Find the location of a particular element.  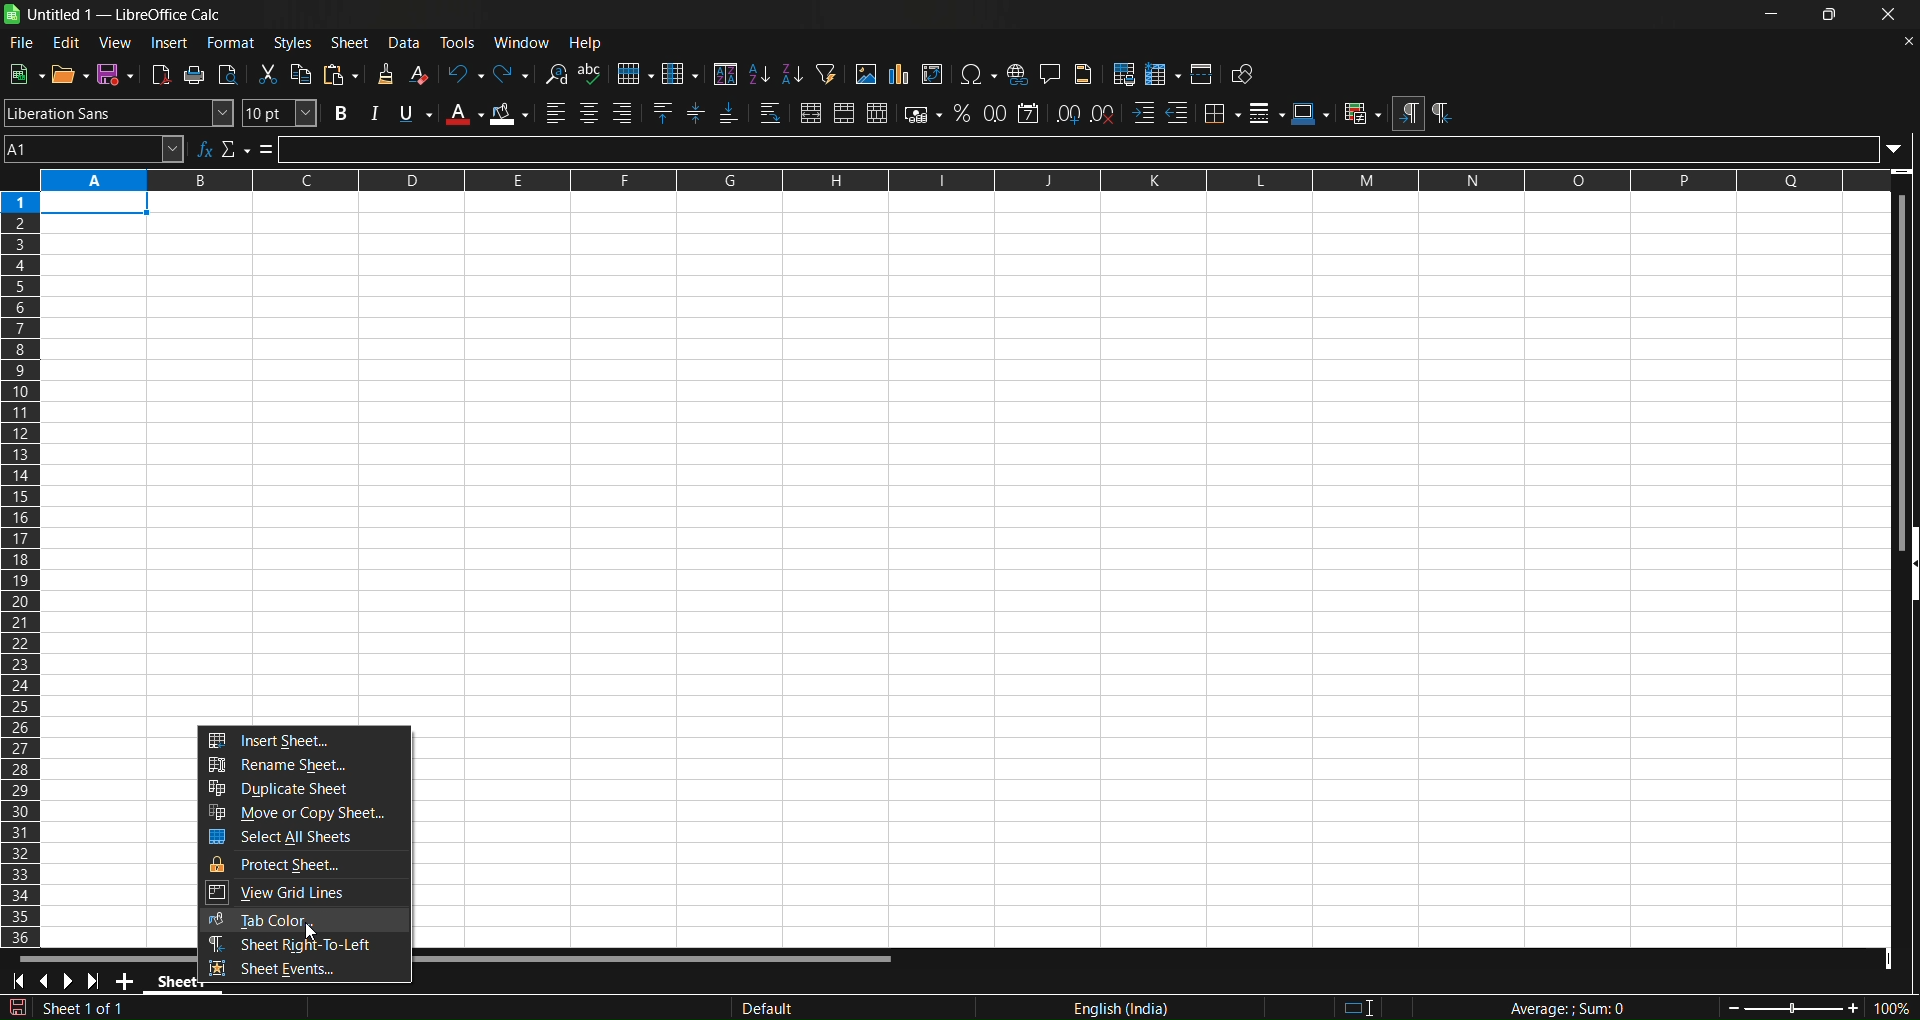

view grid lines is located at coordinates (305, 895).